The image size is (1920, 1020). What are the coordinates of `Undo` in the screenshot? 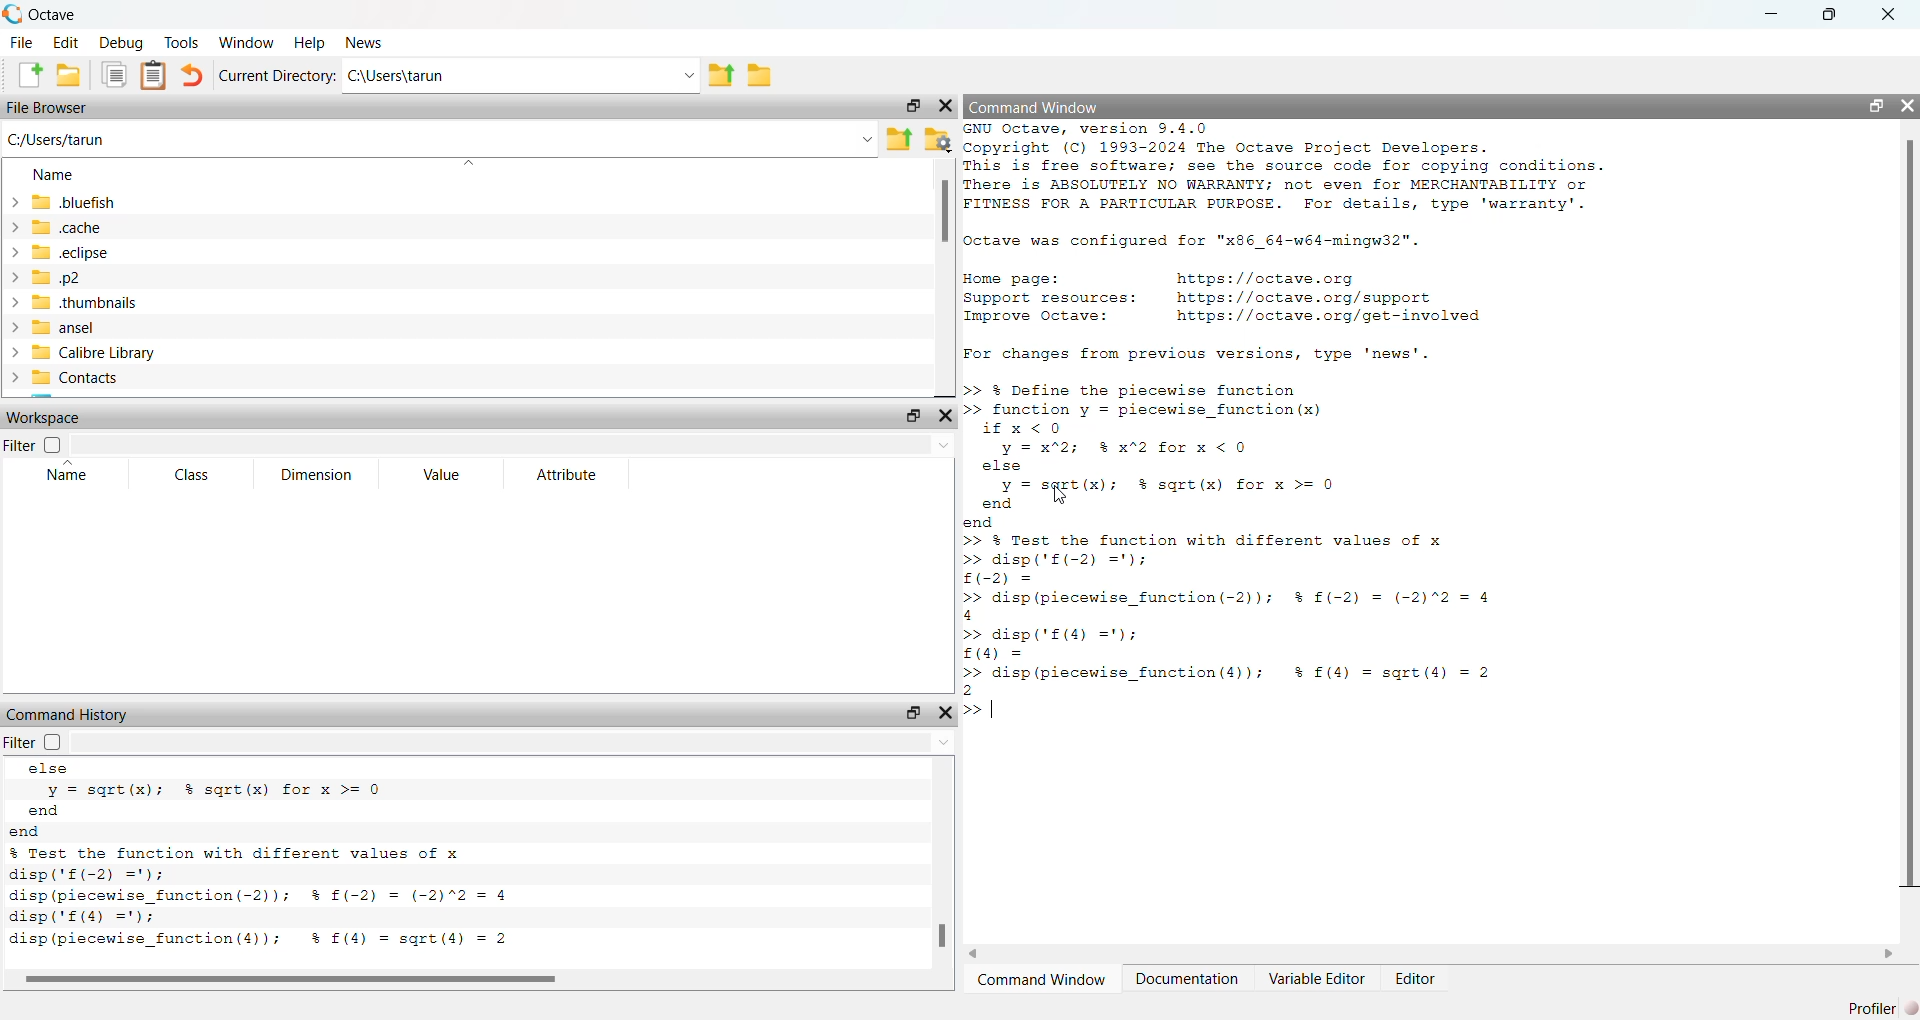 It's located at (192, 76).